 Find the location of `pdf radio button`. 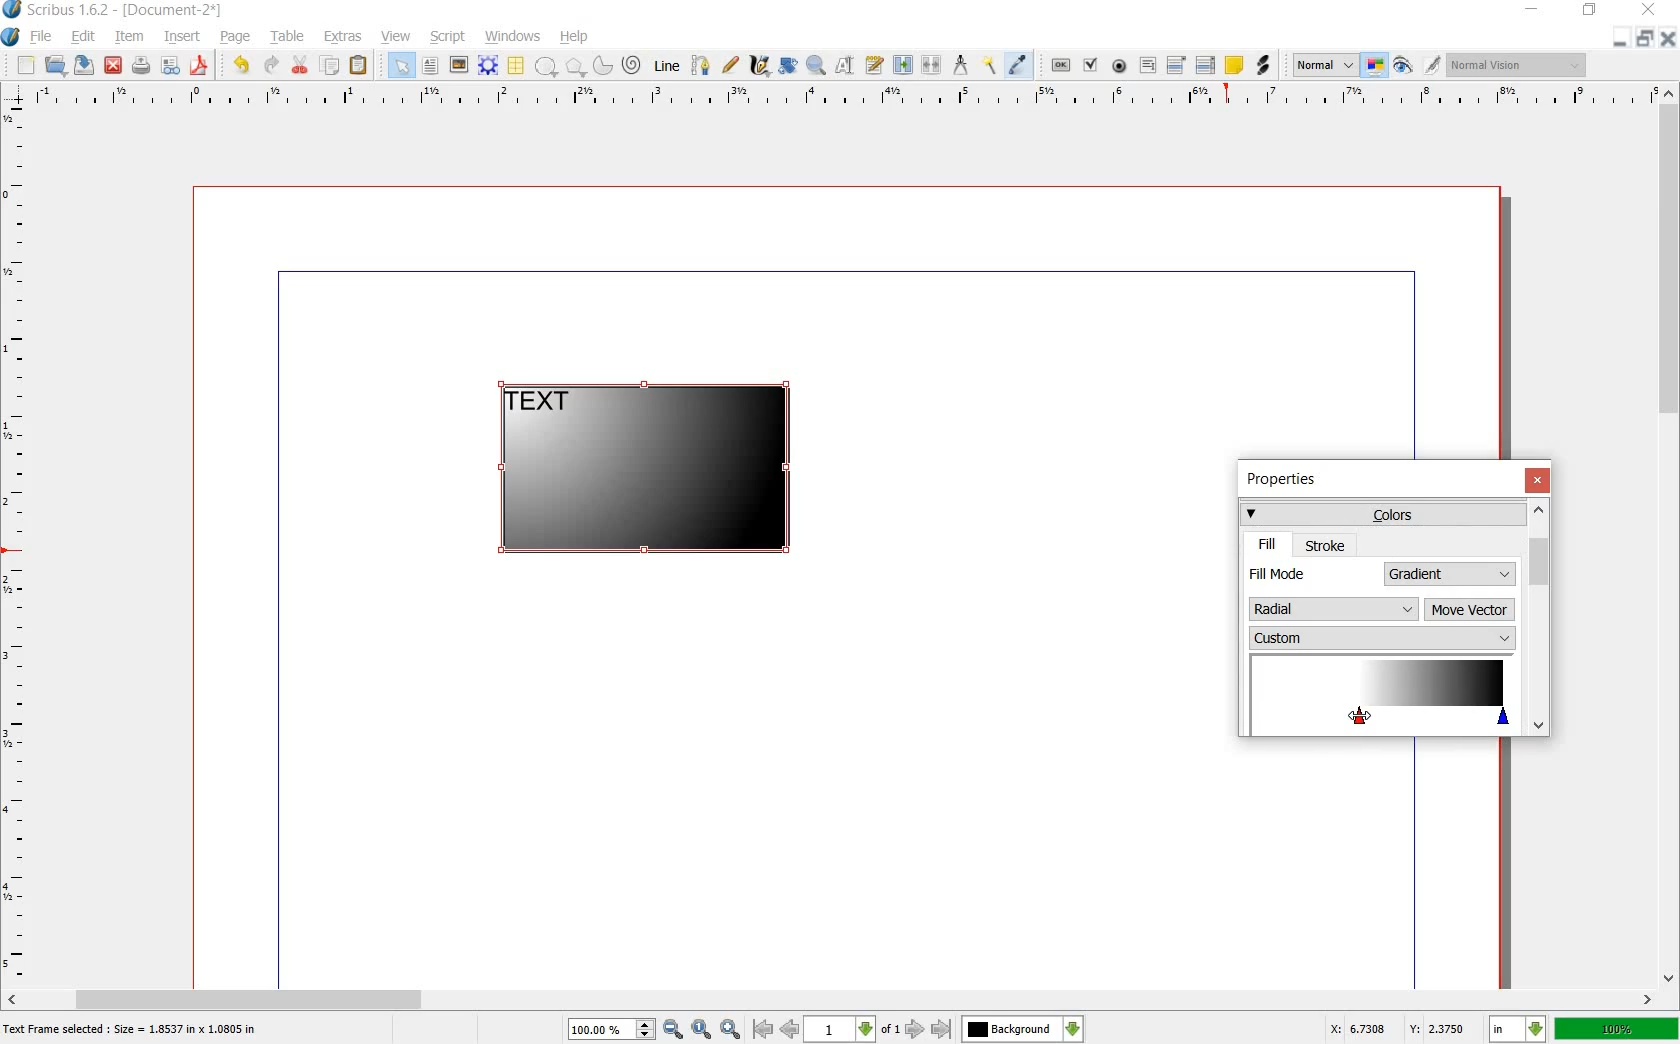

pdf radio button is located at coordinates (1120, 66).